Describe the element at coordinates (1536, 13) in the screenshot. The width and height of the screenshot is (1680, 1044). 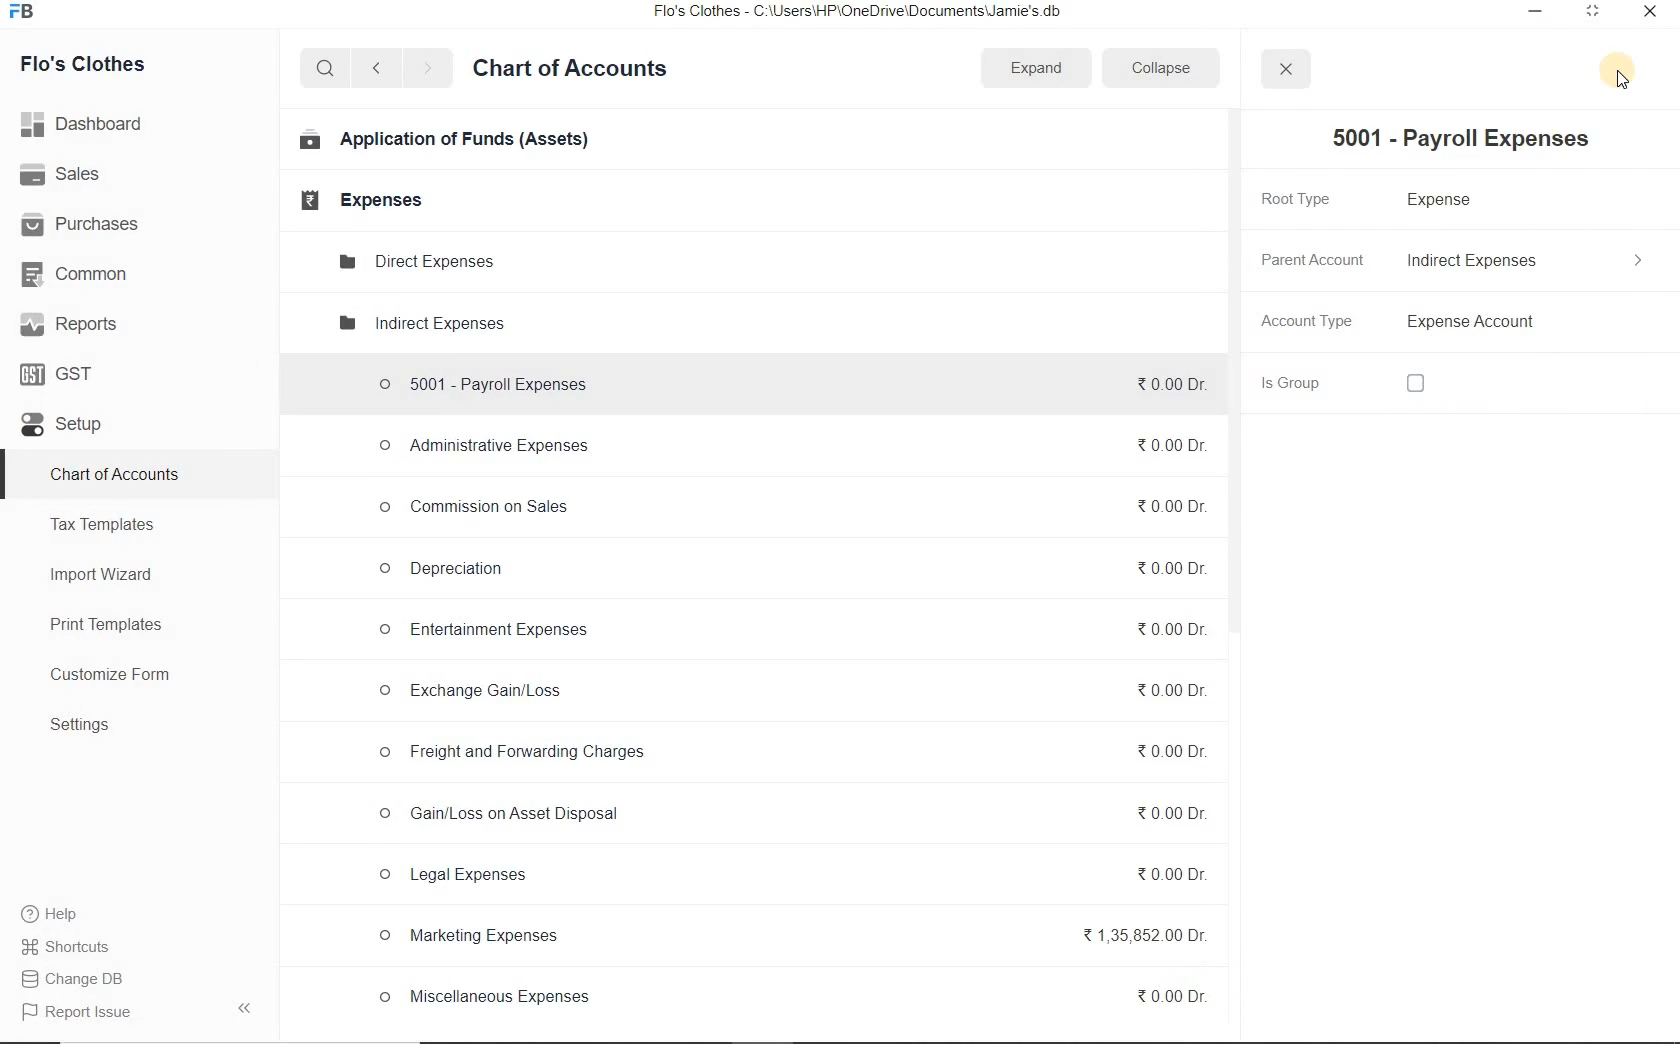
I see `minimize` at that location.